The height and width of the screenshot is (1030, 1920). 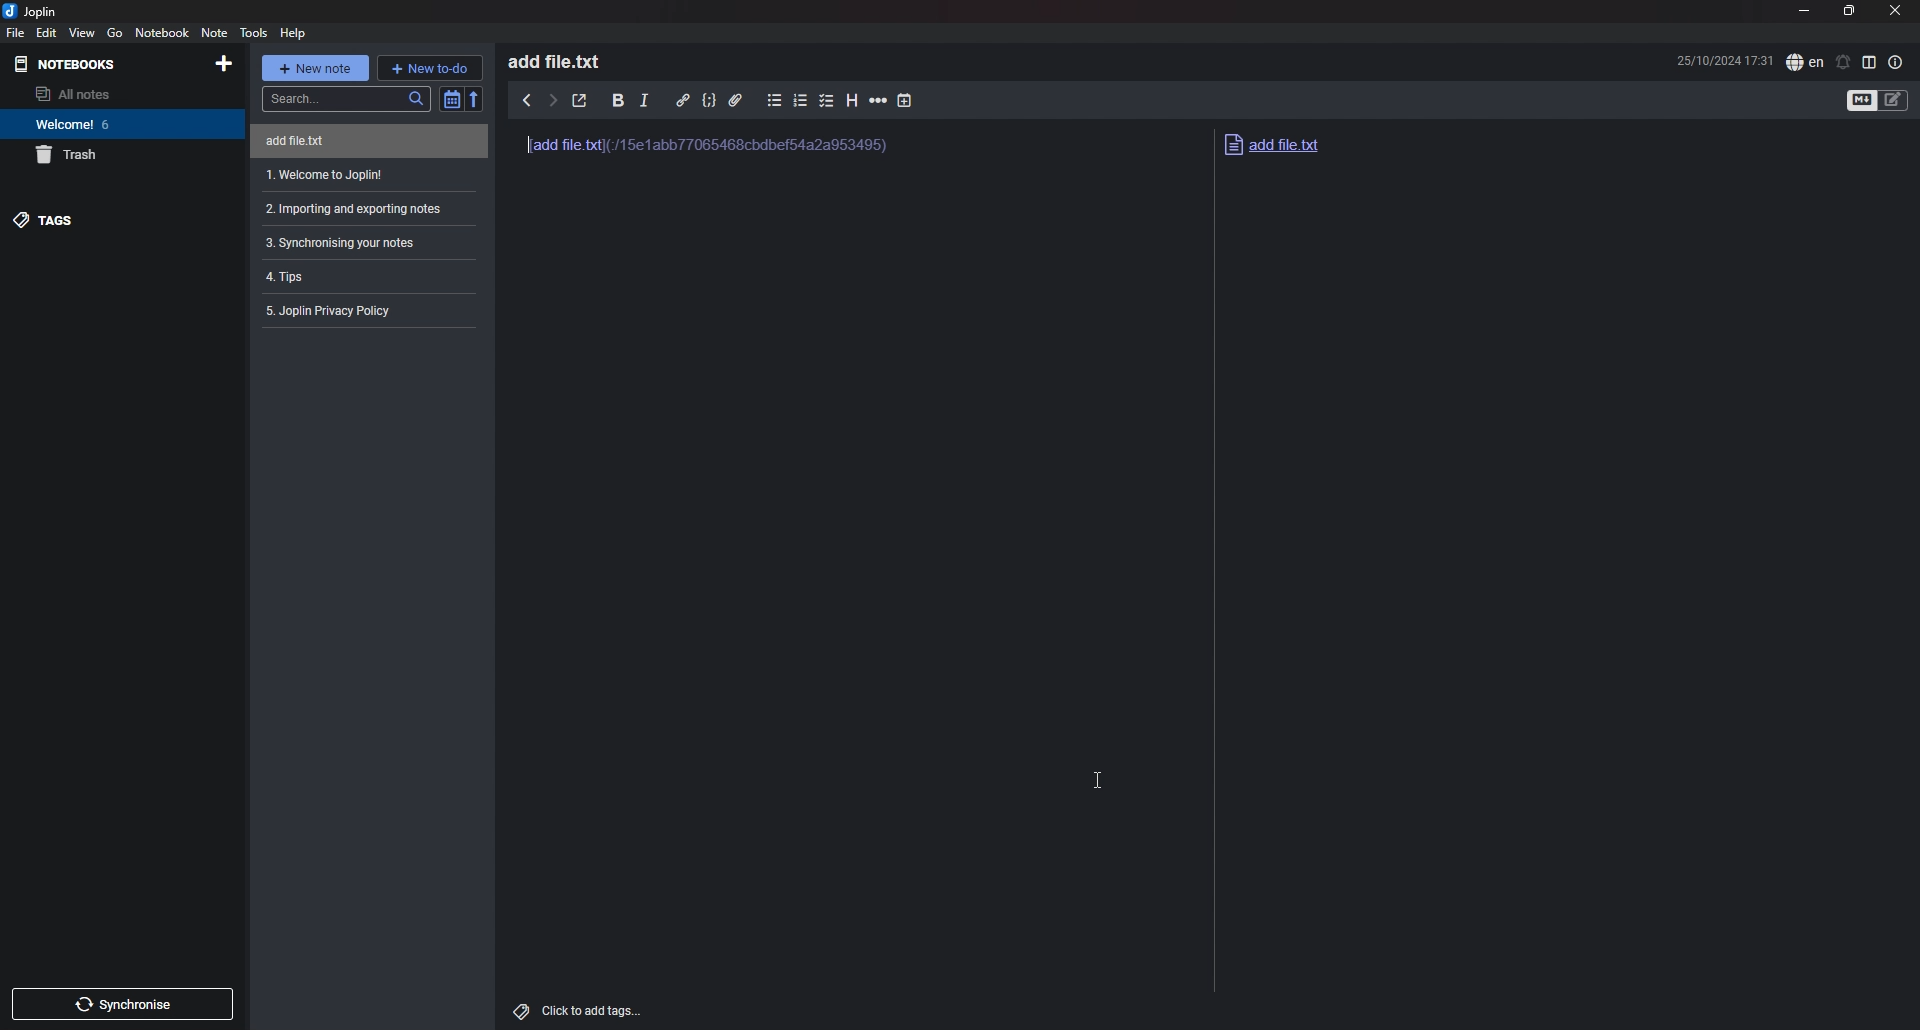 I want to click on 5. joplin Privacy Policy, so click(x=364, y=310).